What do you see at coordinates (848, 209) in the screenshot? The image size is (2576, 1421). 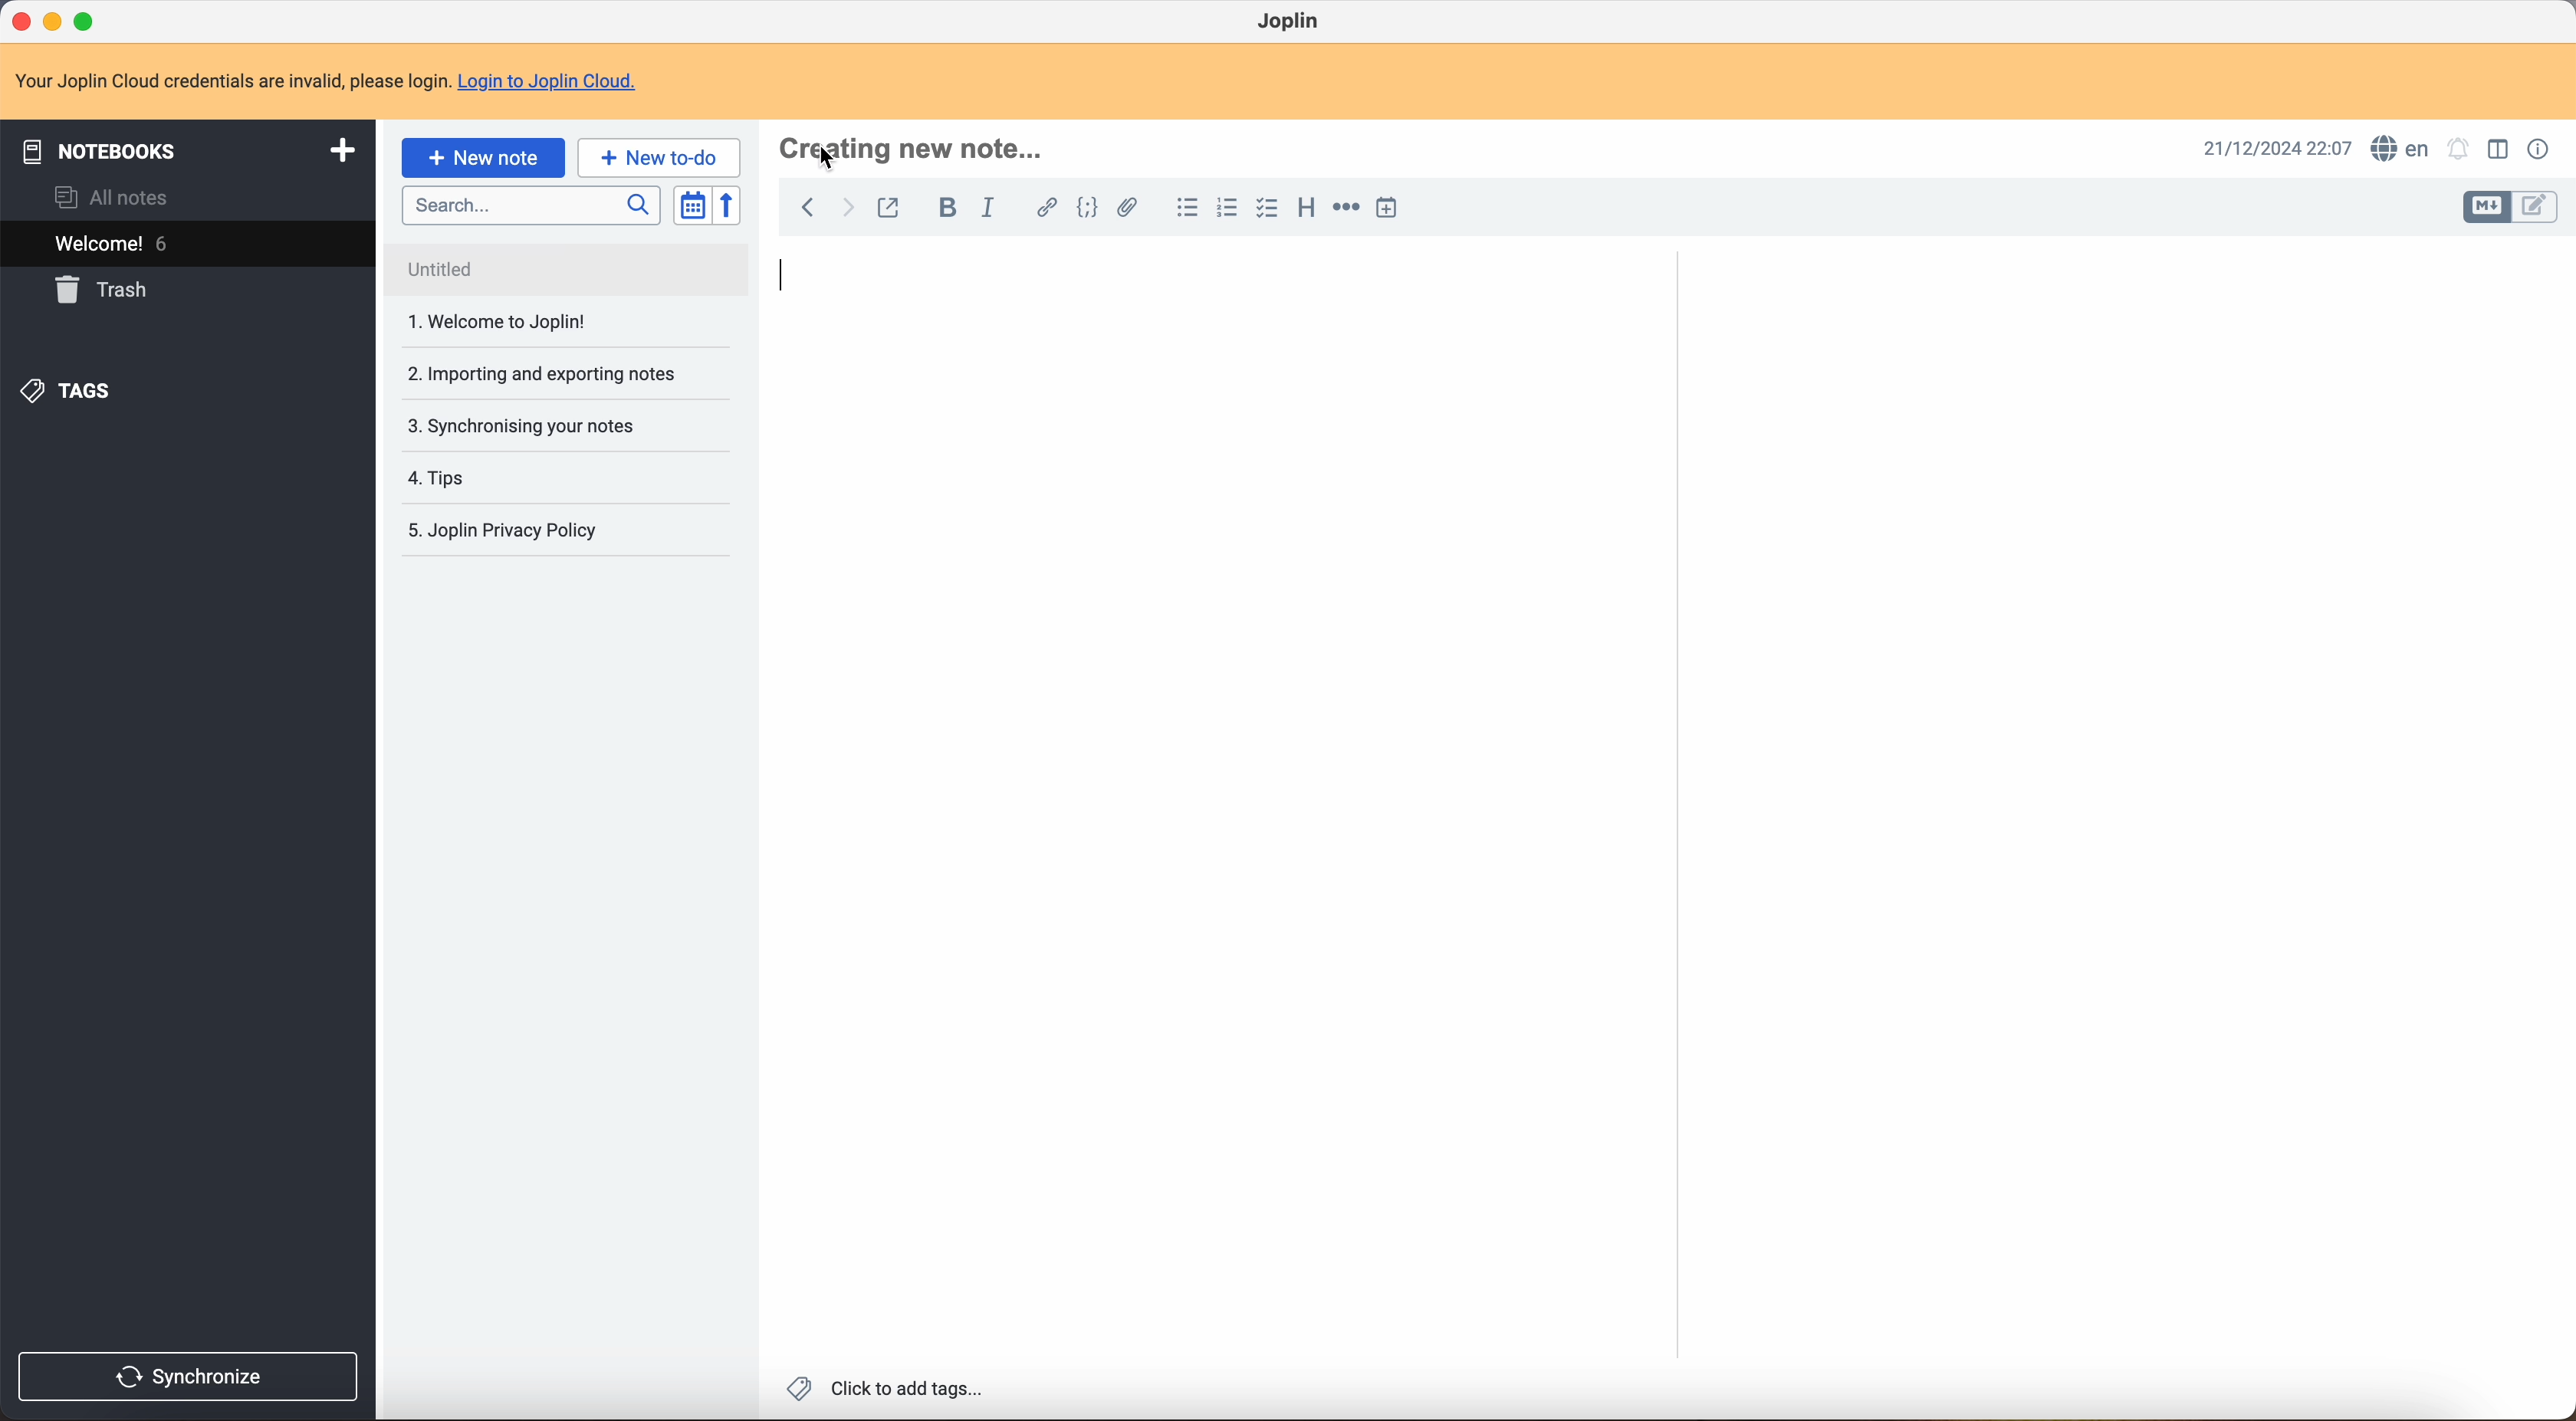 I see `foward` at bounding box center [848, 209].